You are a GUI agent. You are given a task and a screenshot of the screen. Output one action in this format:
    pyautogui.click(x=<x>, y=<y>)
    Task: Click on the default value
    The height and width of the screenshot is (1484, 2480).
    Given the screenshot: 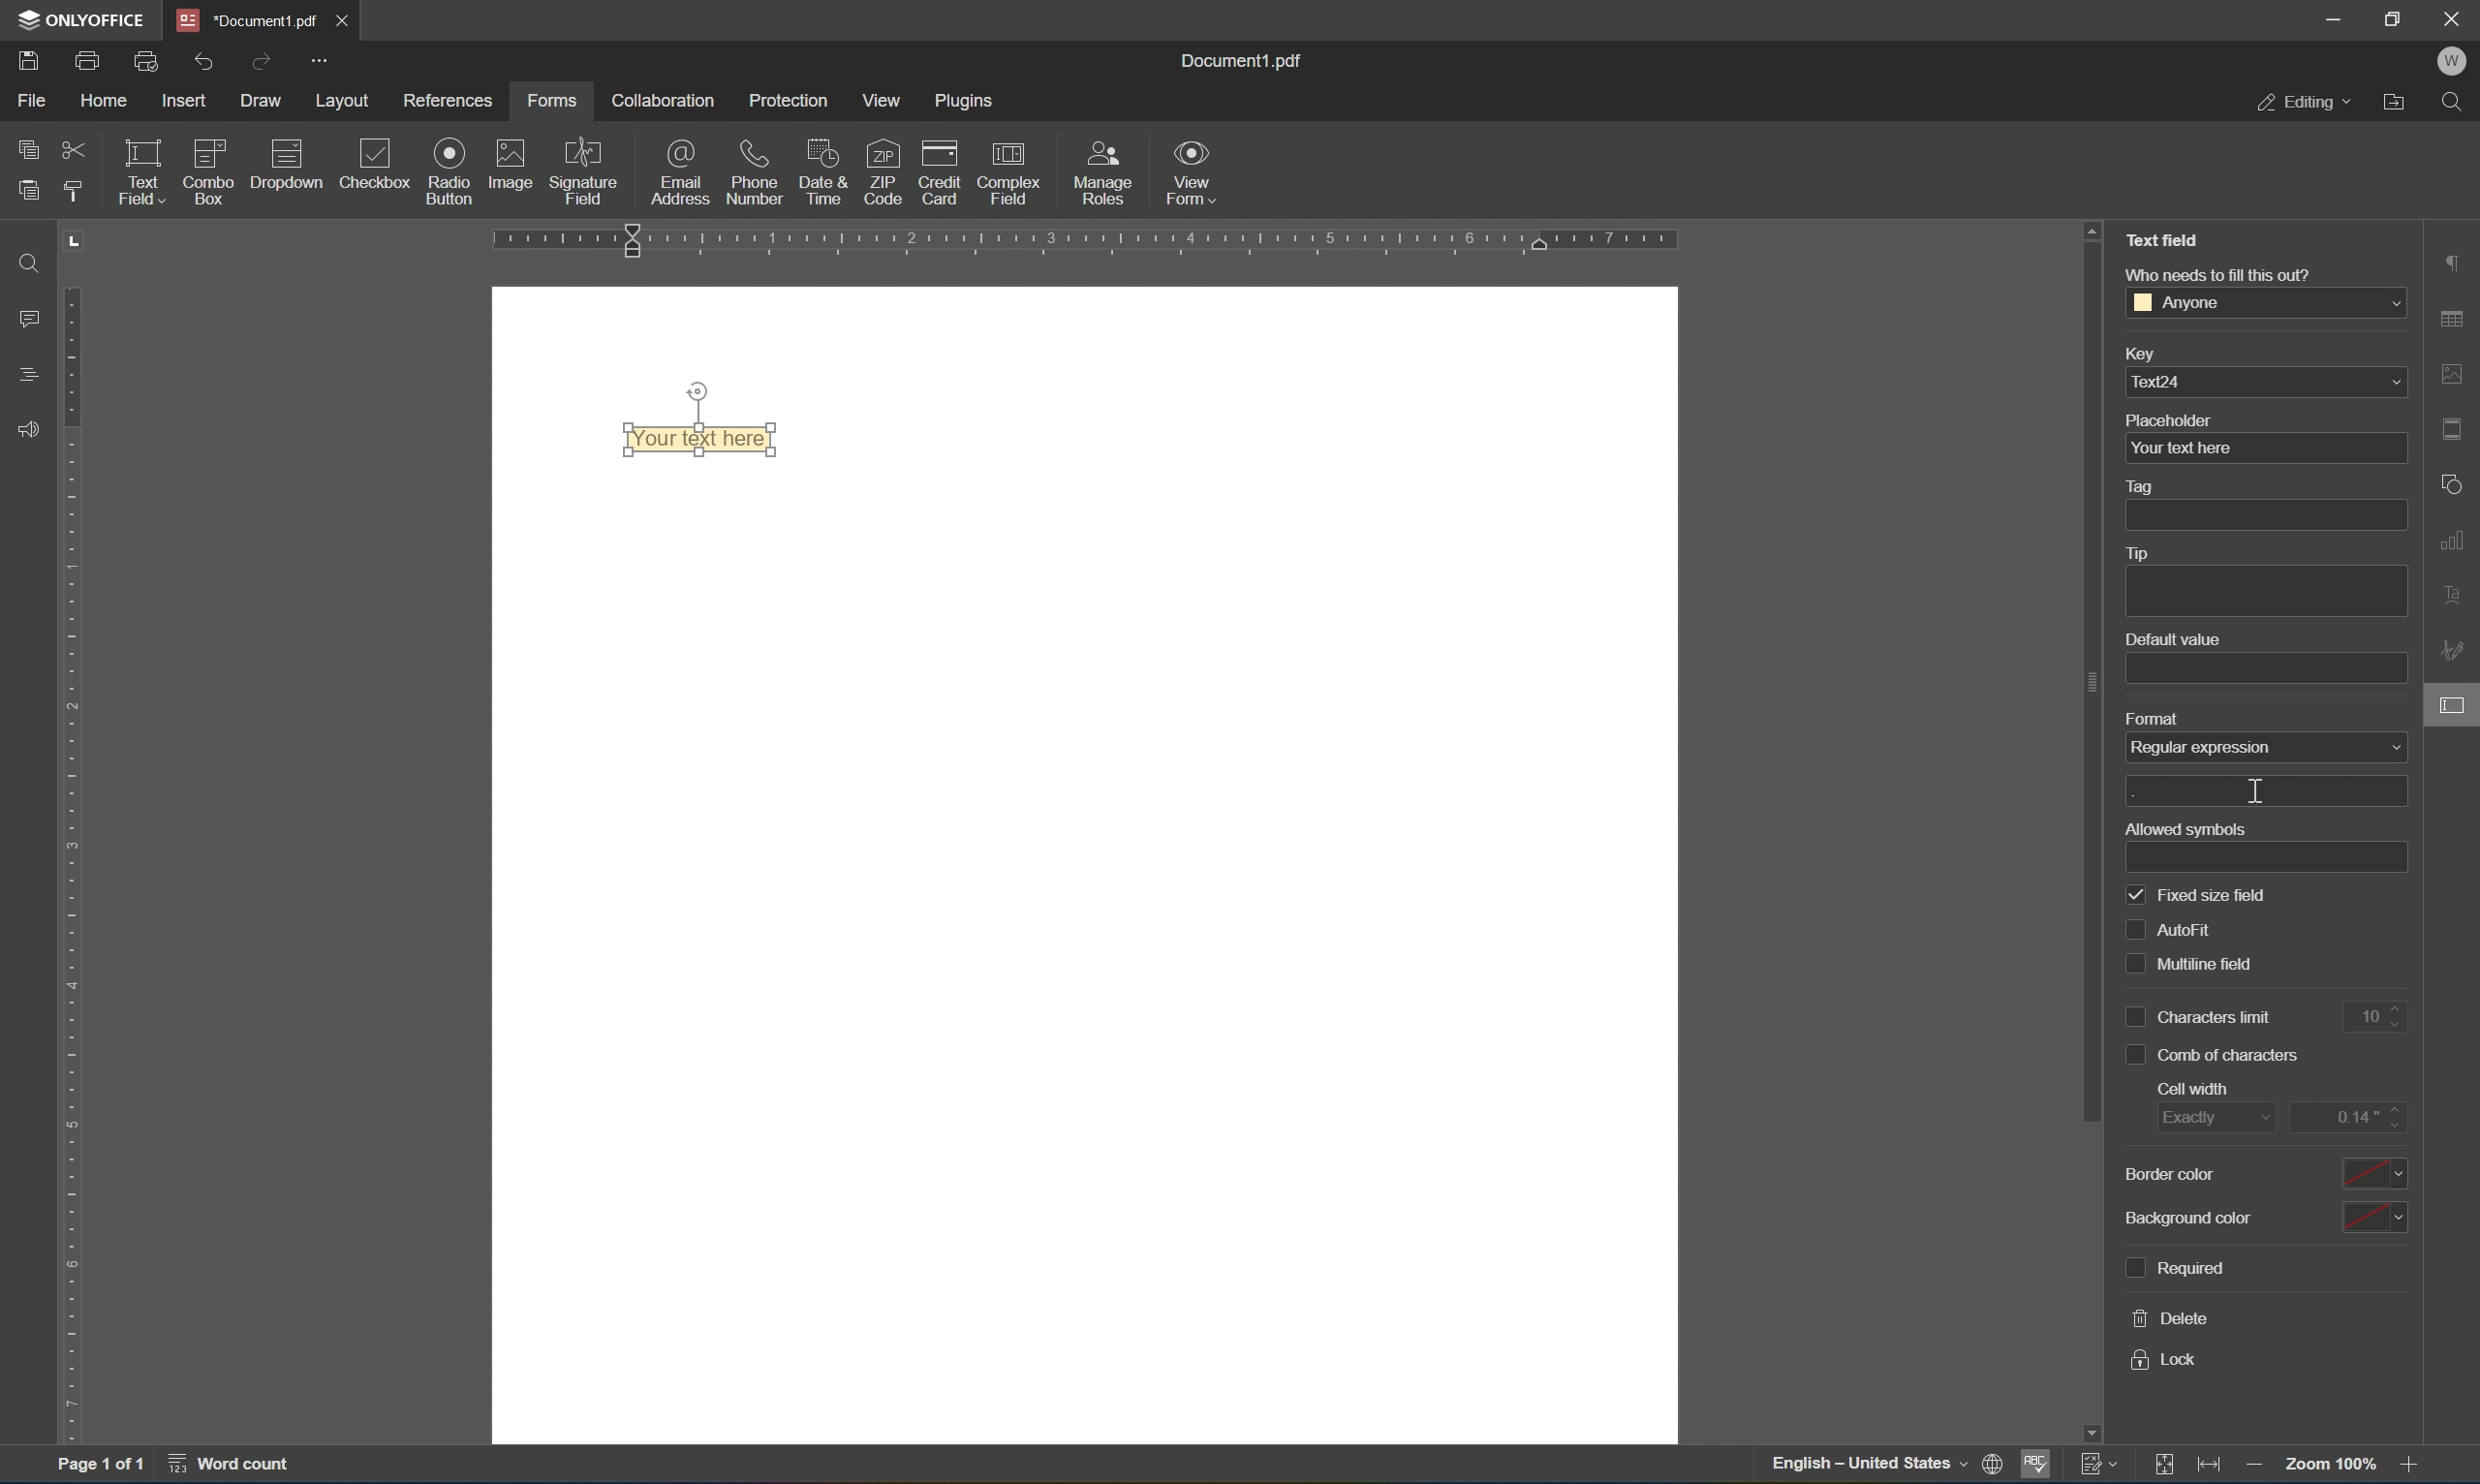 What is the action you would take?
    pyautogui.click(x=2172, y=640)
    